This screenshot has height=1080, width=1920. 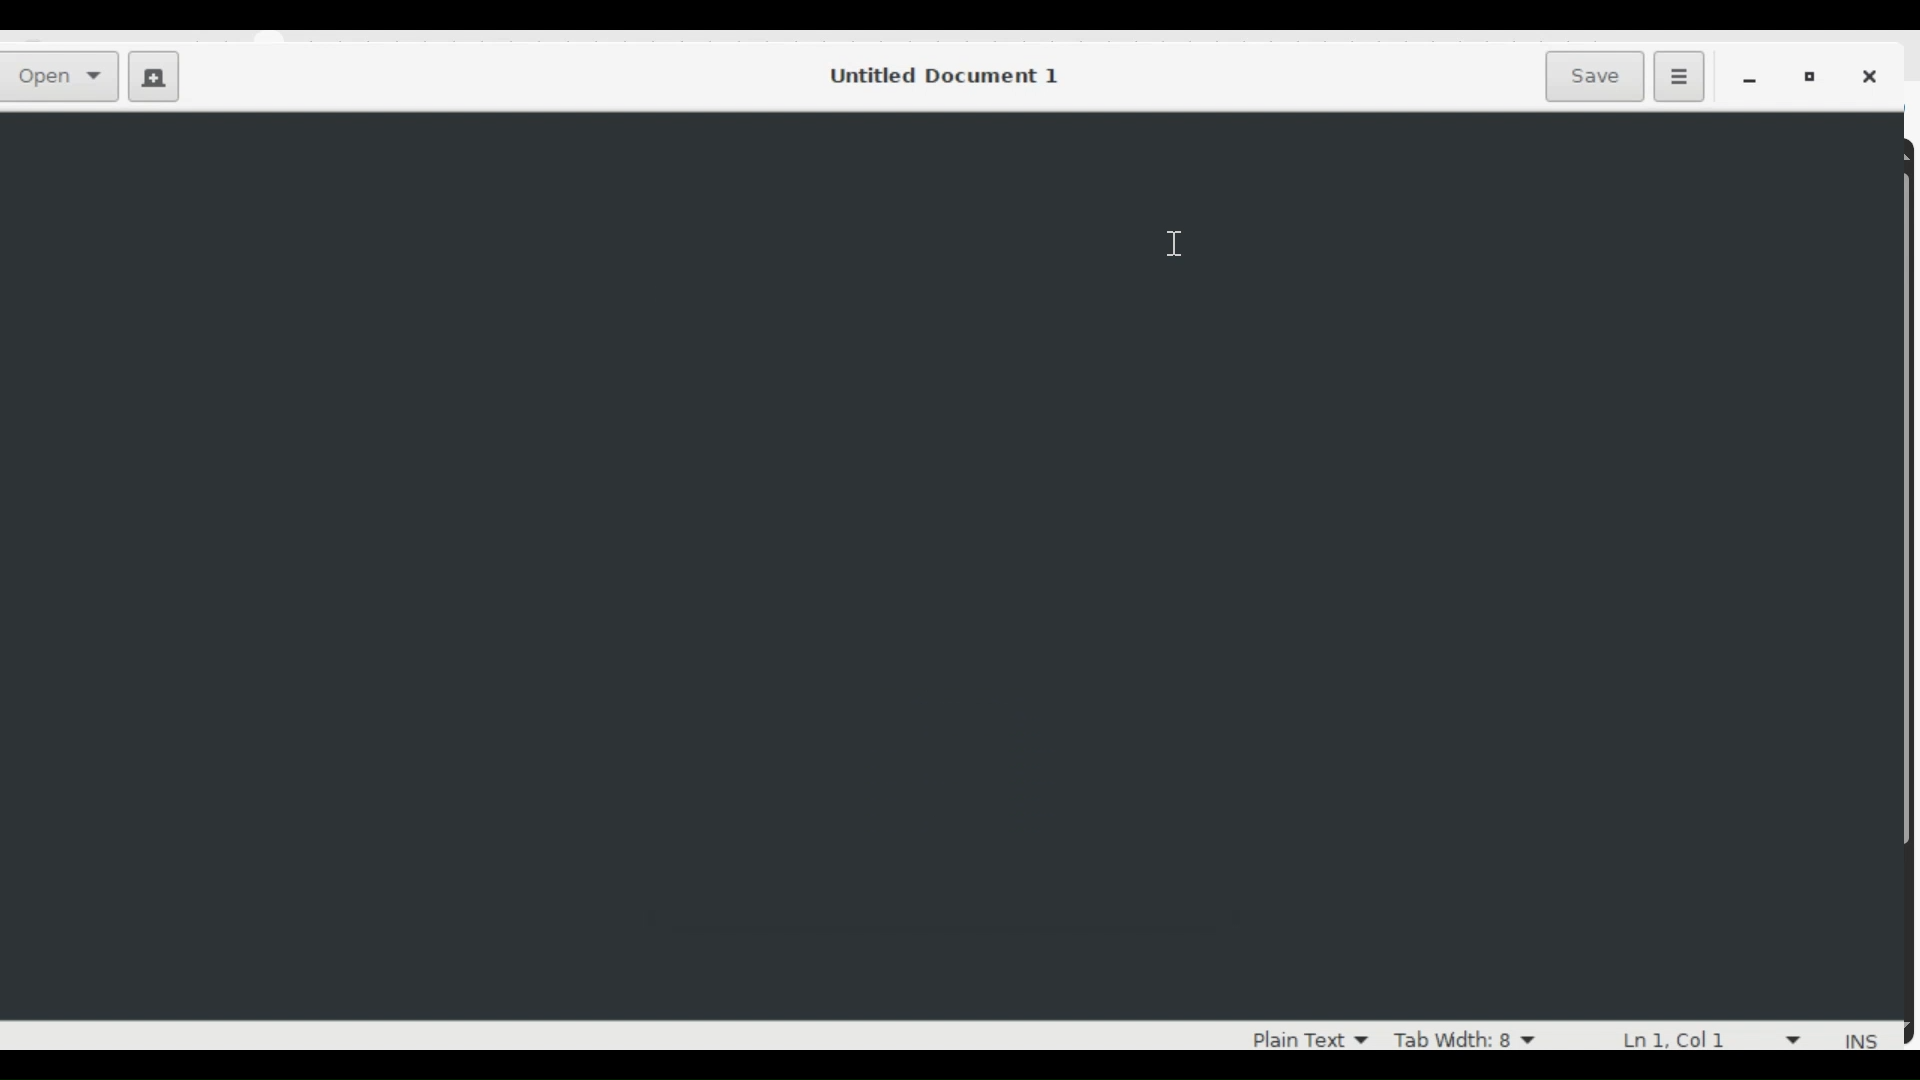 What do you see at coordinates (1814, 78) in the screenshot?
I see `Restore` at bounding box center [1814, 78].